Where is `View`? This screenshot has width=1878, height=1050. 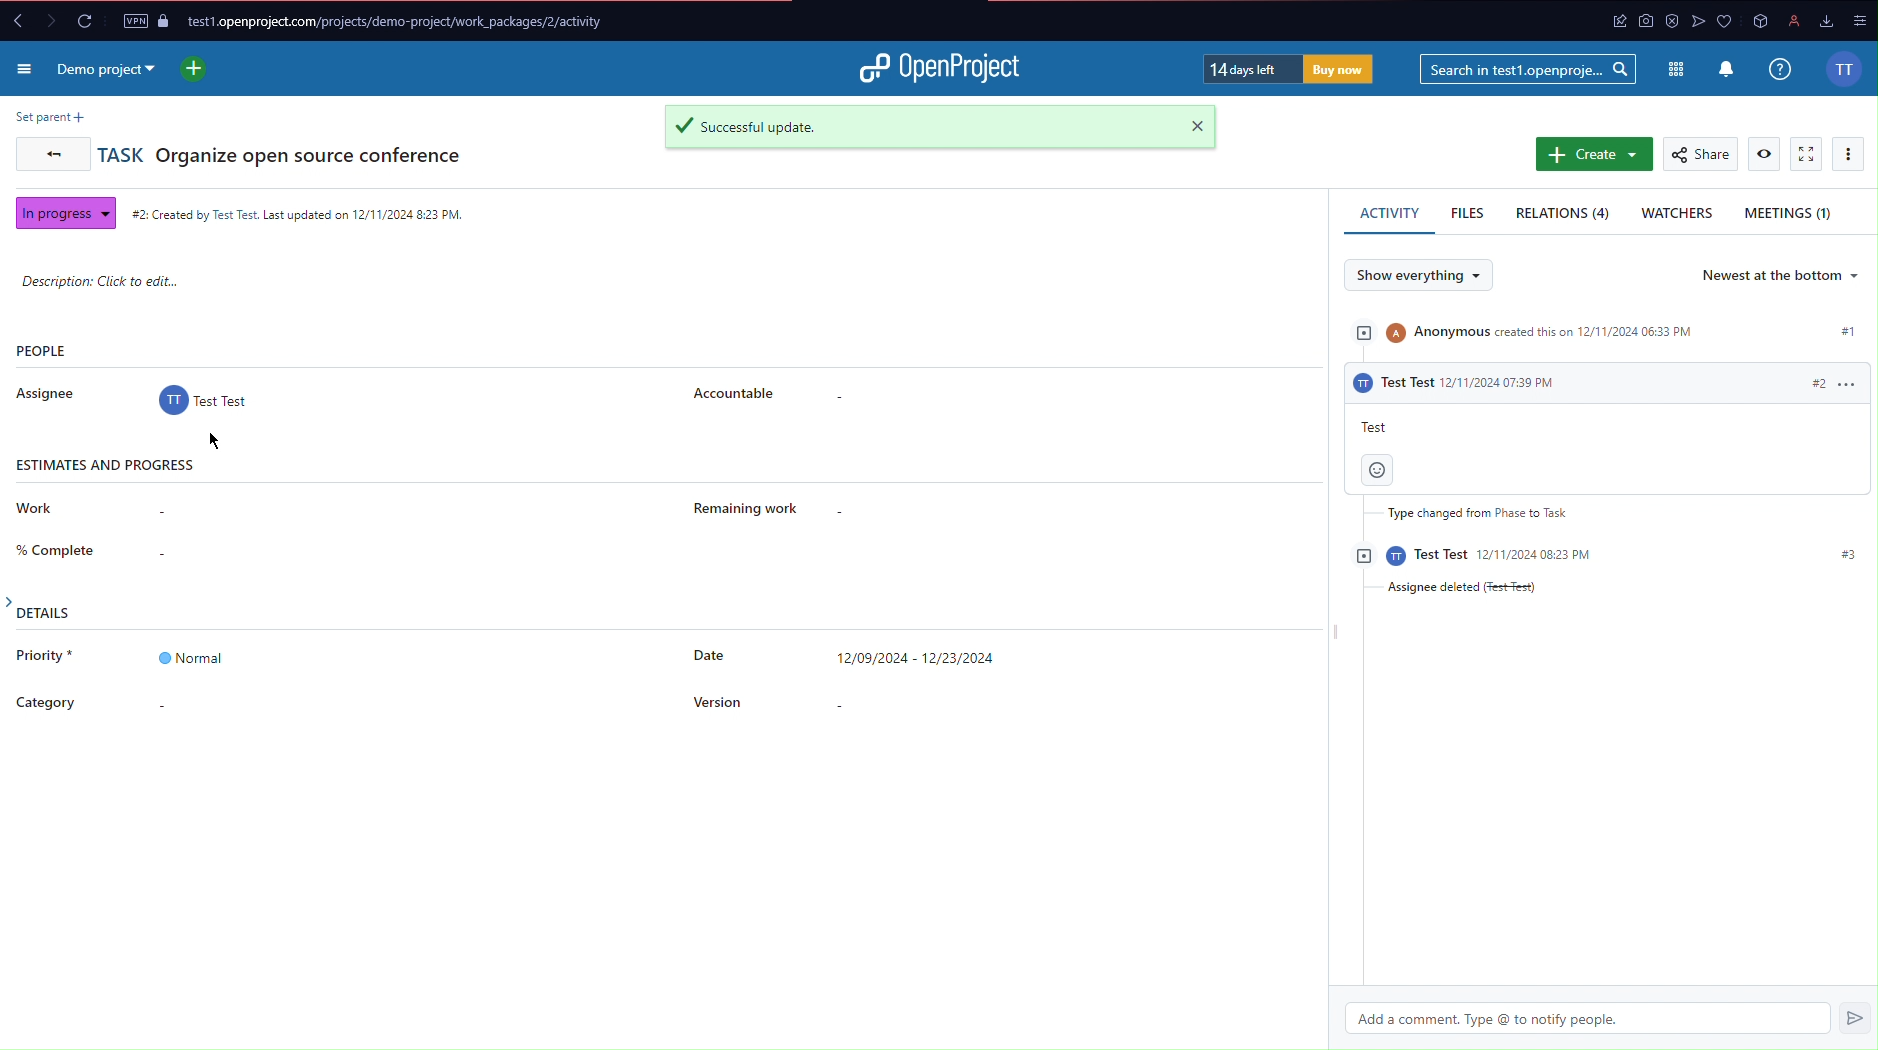 View is located at coordinates (1762, 153).